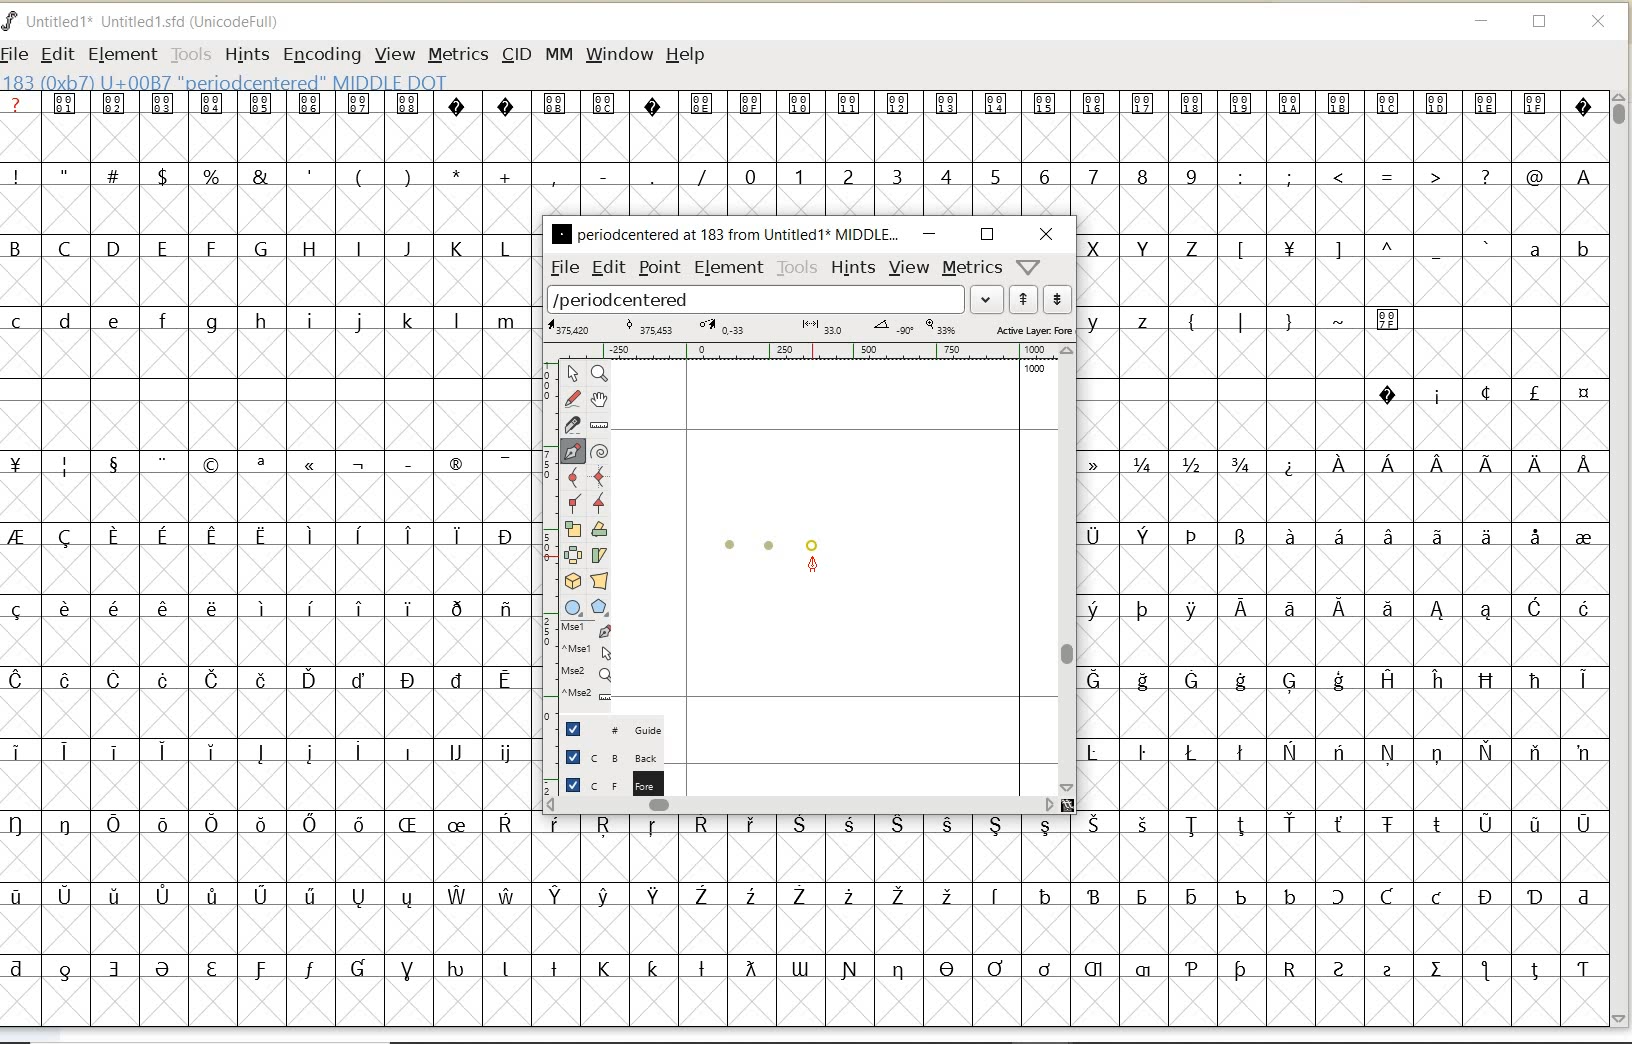 The height and width of the screenshot is (1044, 1632). I want to click on numbers, so click(966, 175).